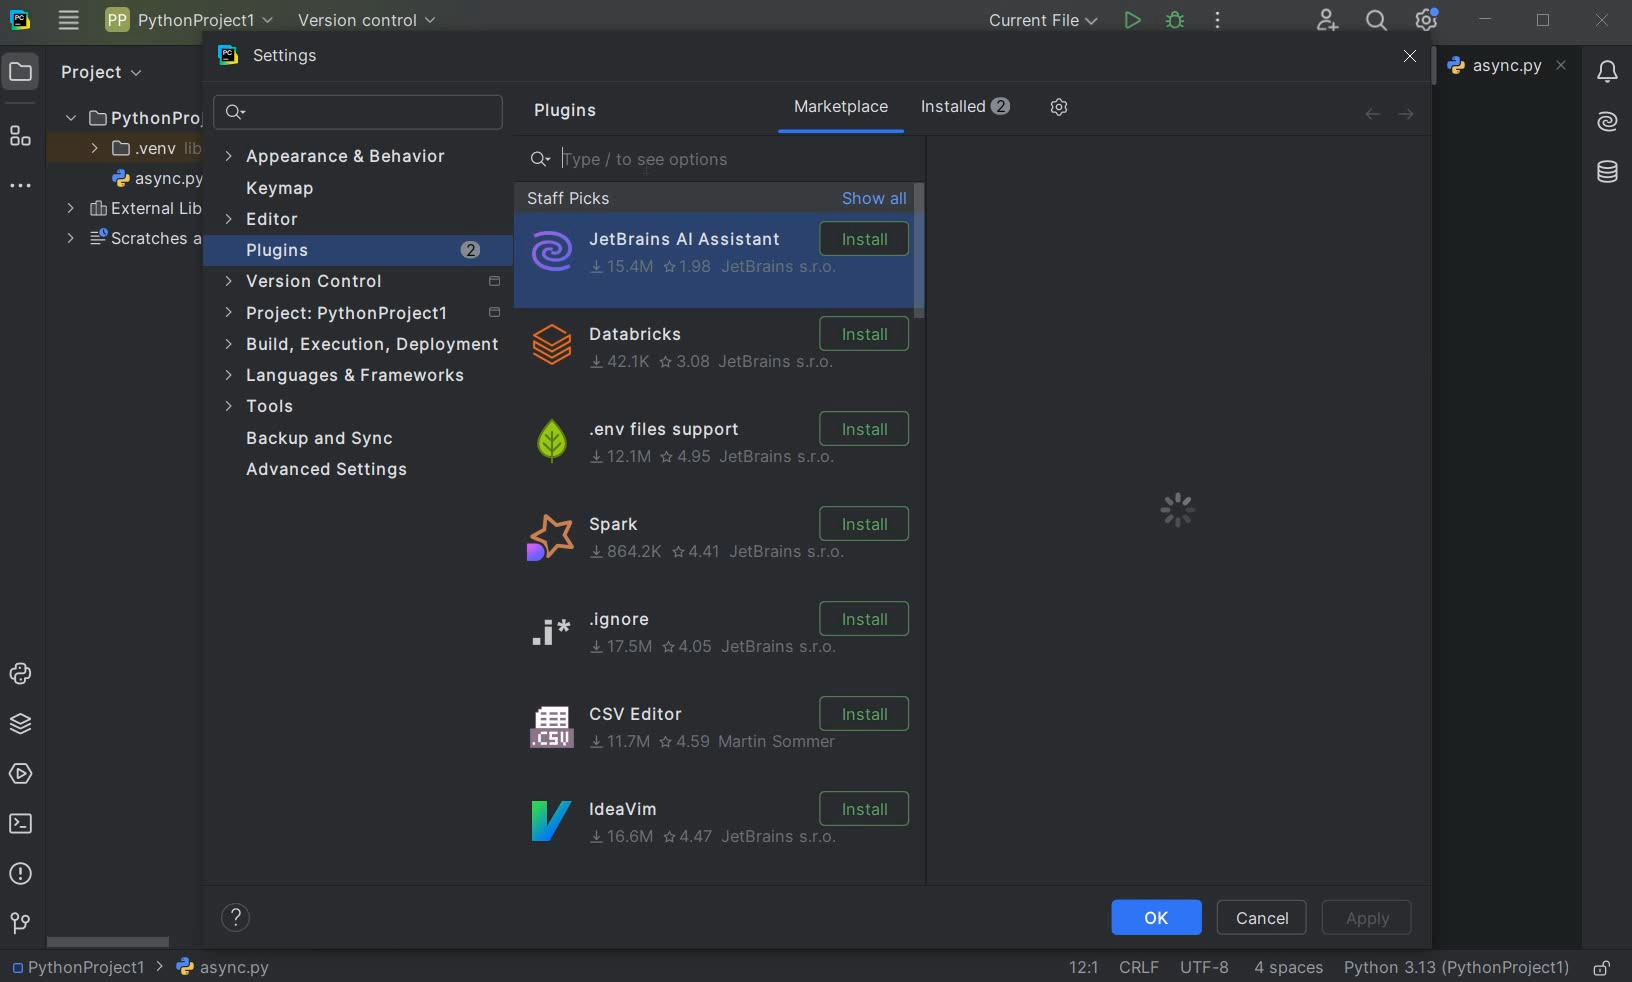 The width and height of the screenshot is (1632, 982). Describe the element at coordinates (363, 285) in the screenshot. I see `version control` at that location.